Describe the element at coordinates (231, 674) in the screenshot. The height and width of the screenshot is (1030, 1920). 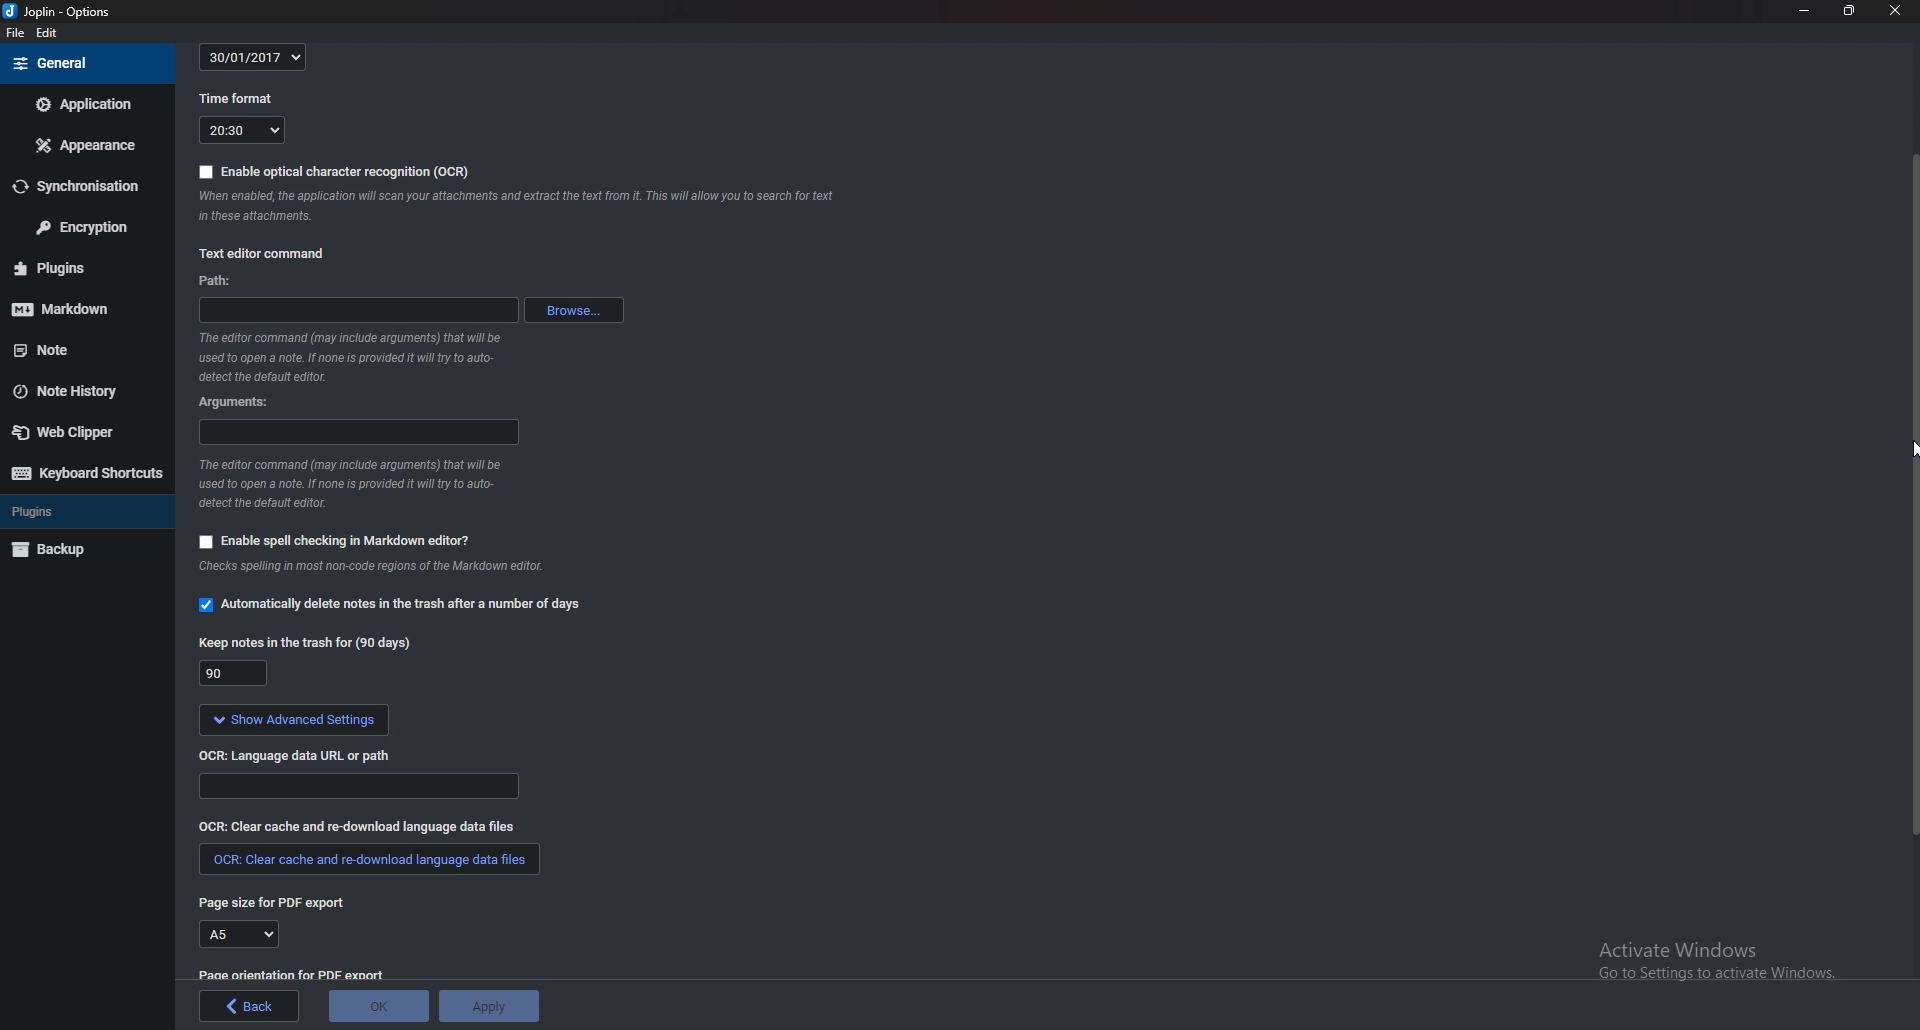
I see `90 days` at that location.